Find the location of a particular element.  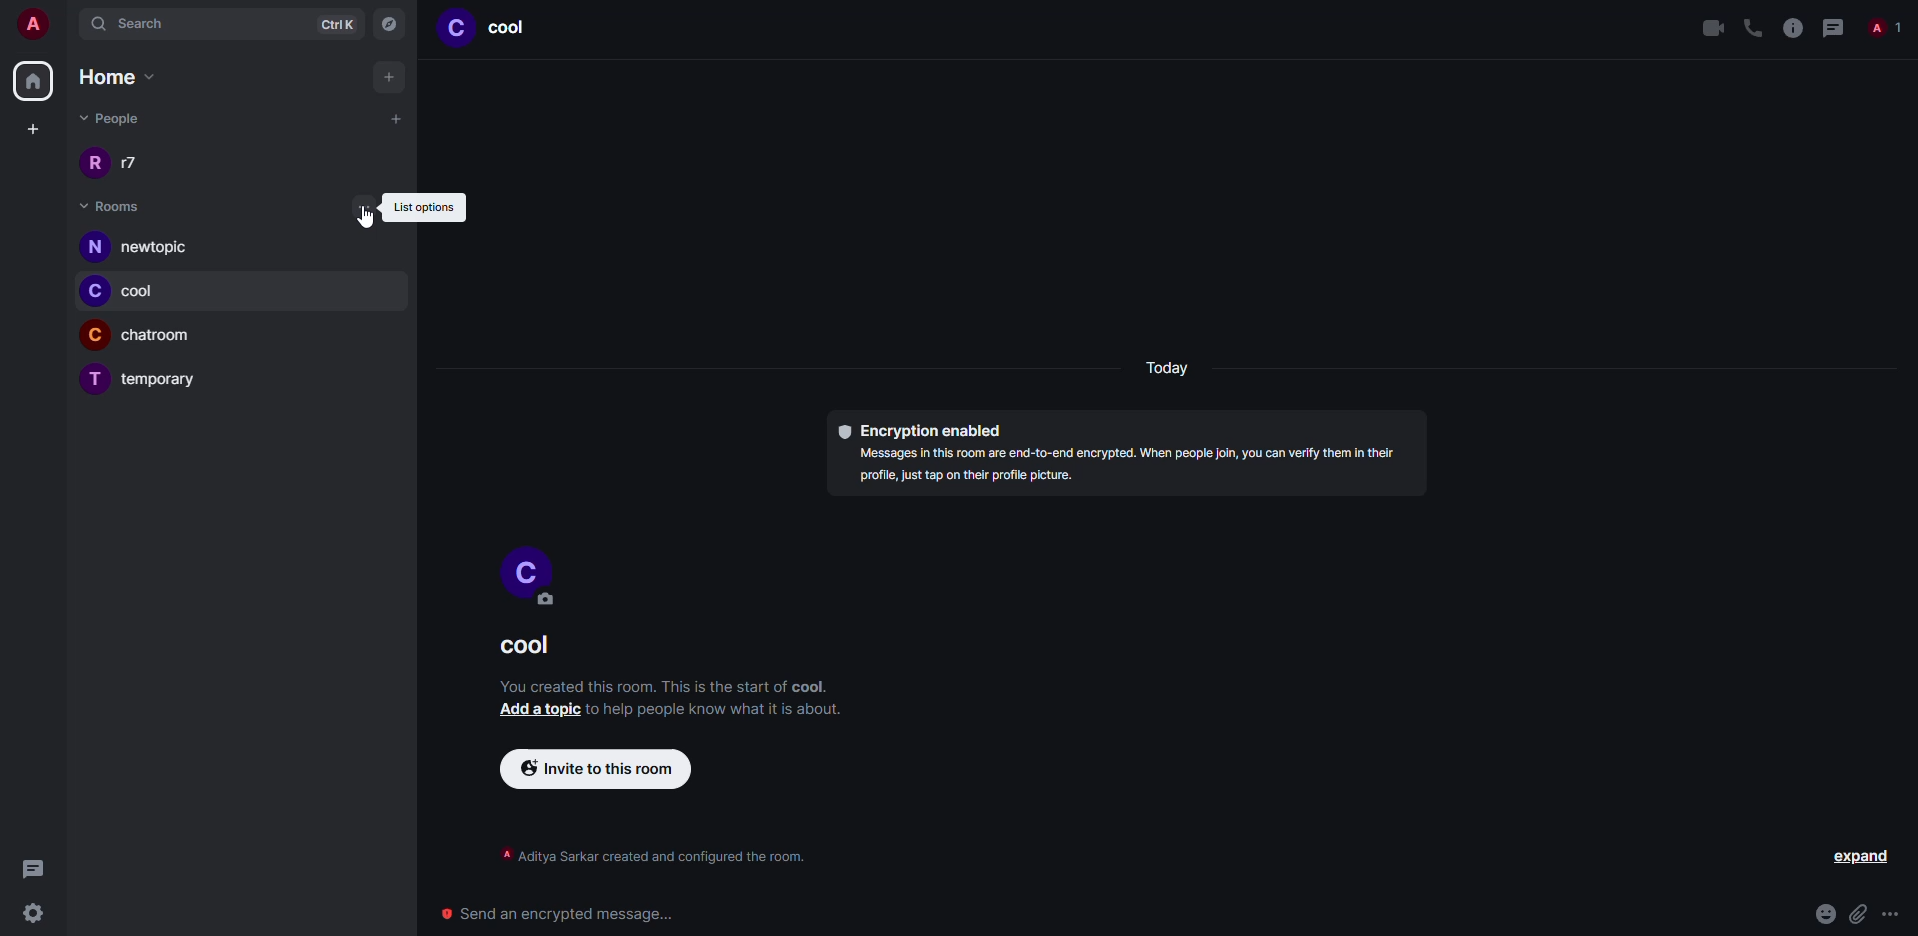

navigator is located at coordinates (391, 24).